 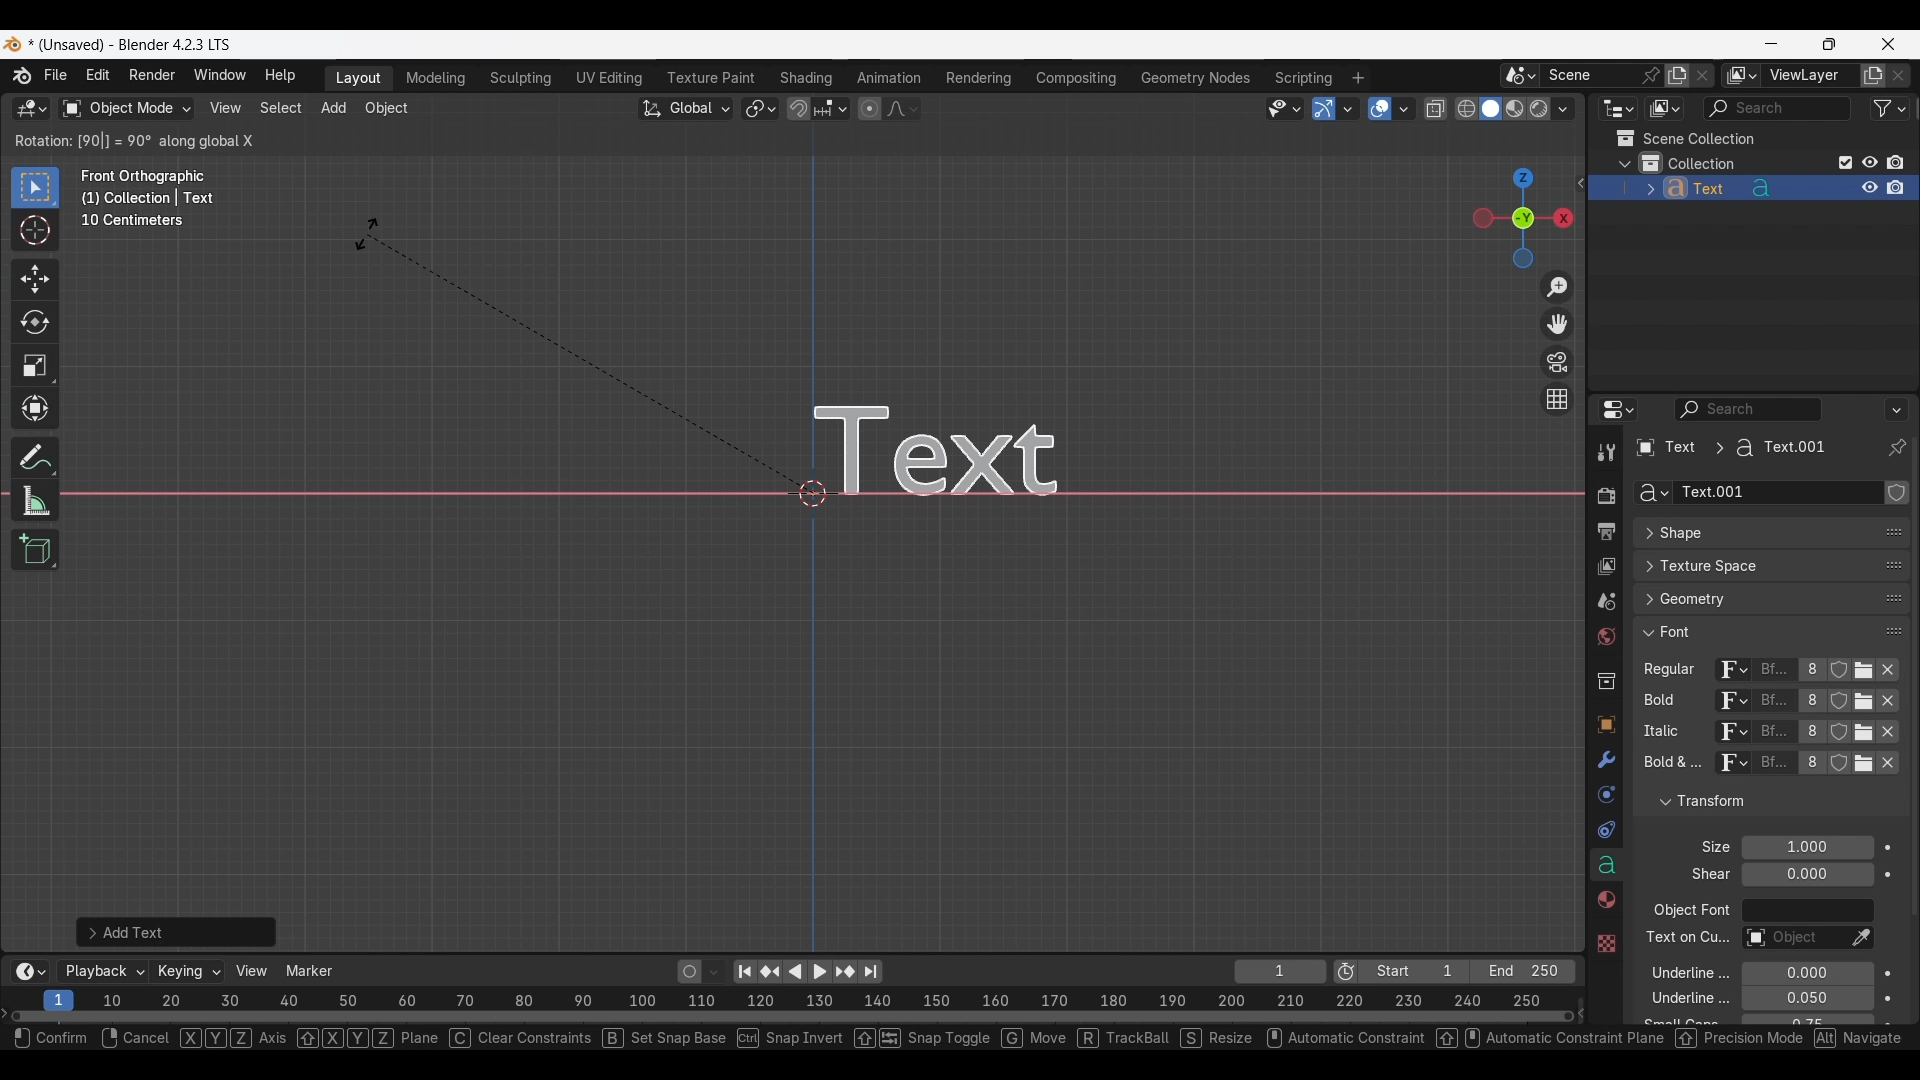 What do you see at coordinates (35, 187) in the screenshot?
I see `Select box` at bounding box center [35, 187].